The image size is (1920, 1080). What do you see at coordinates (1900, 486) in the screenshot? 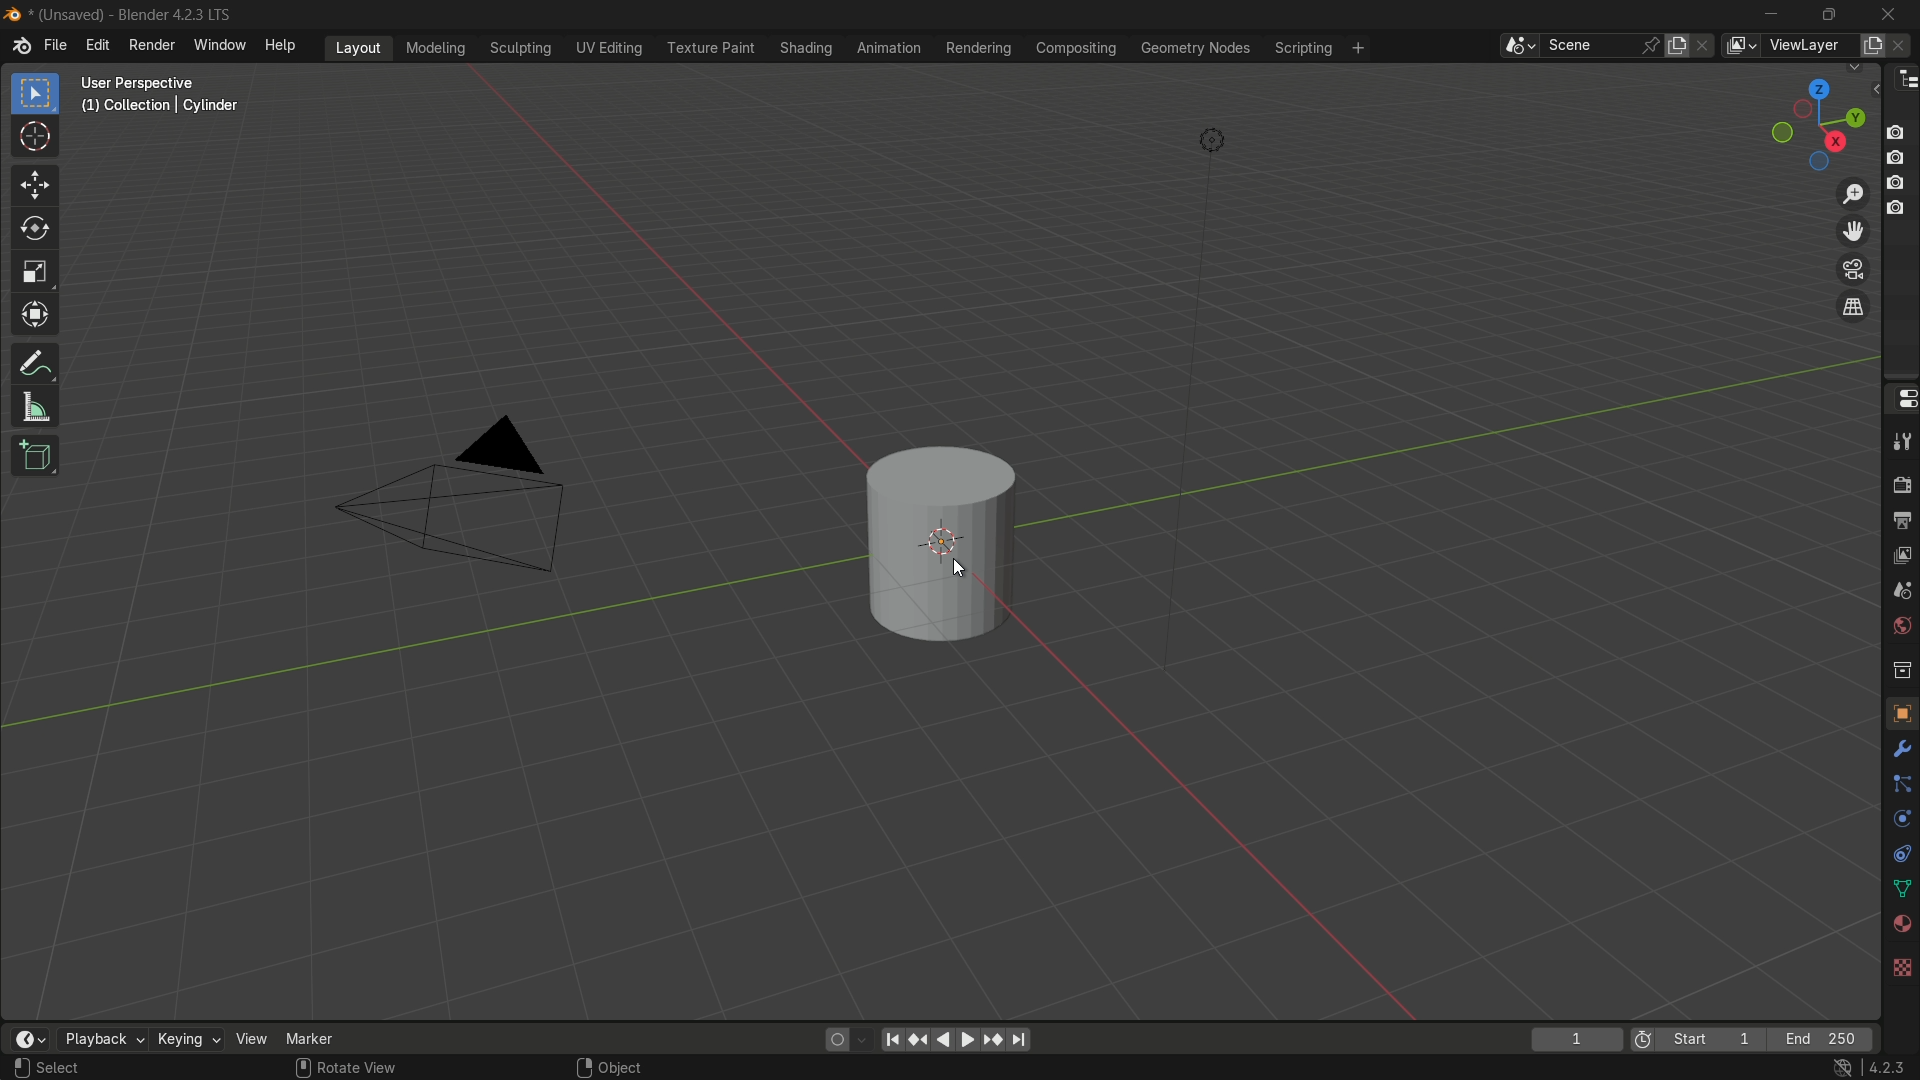
I see `render` at bounding box center [1900, 486].